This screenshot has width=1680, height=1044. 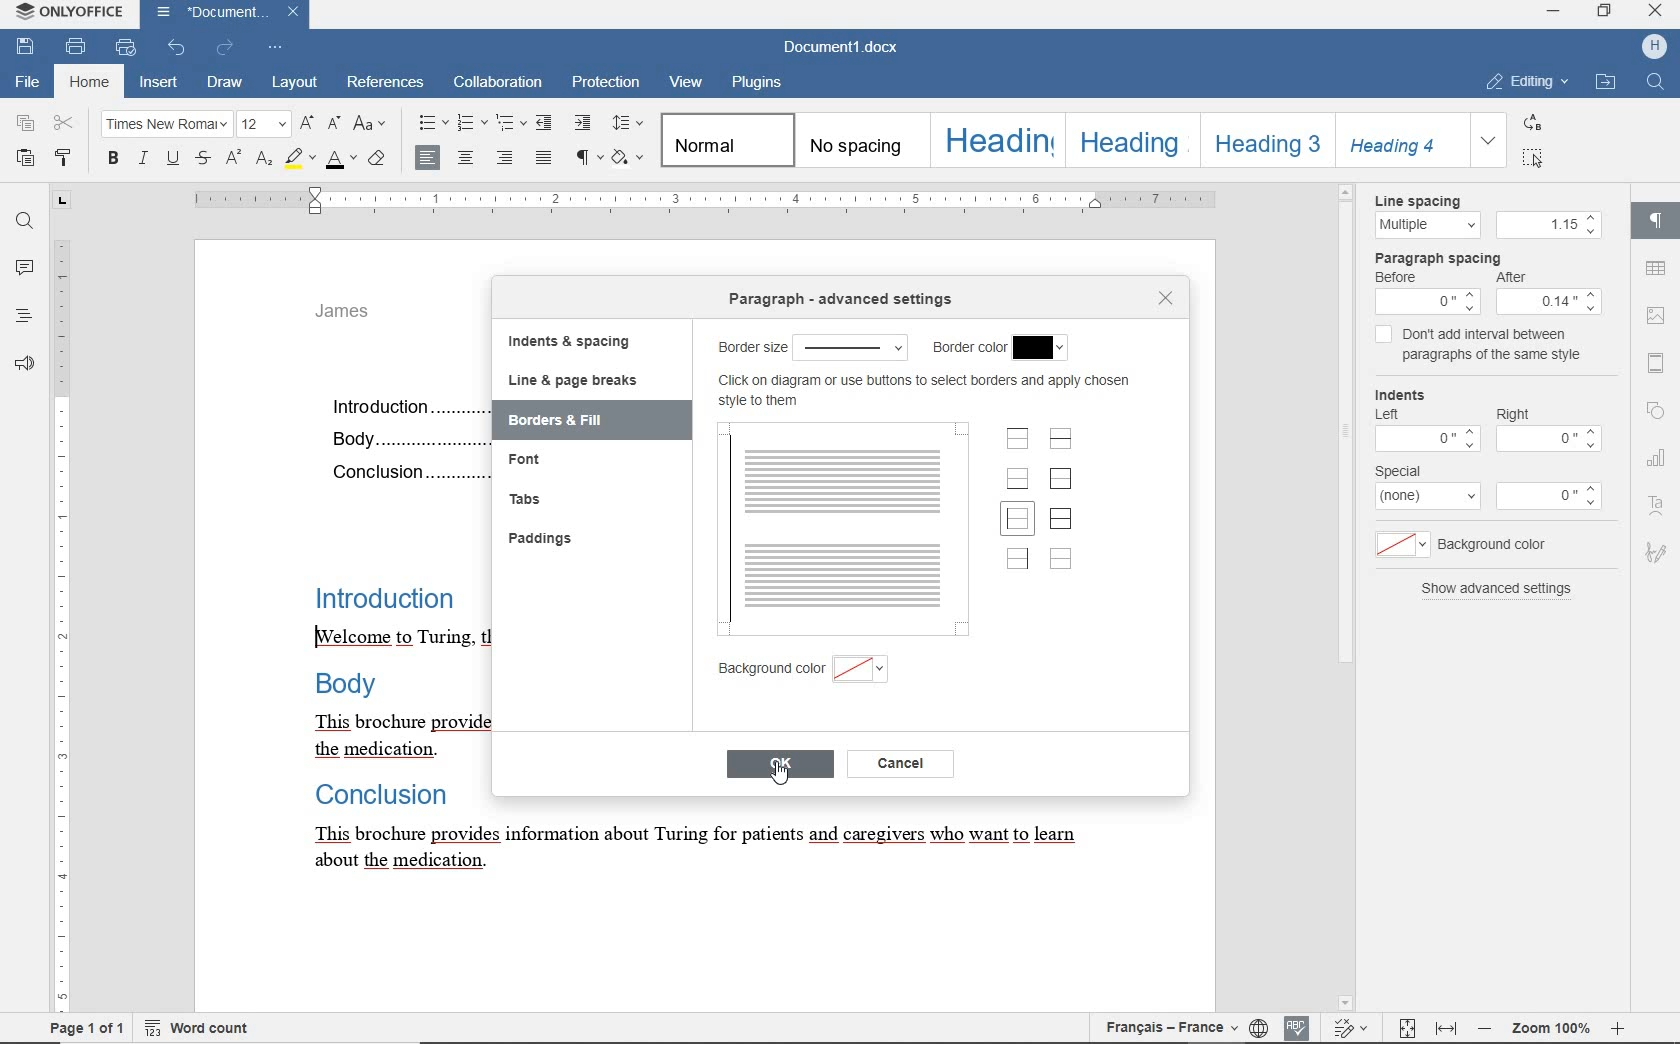 What do you see at coordinates (225, 47) in the screenshot?
I see `redo` at bounding box center [225, 47].